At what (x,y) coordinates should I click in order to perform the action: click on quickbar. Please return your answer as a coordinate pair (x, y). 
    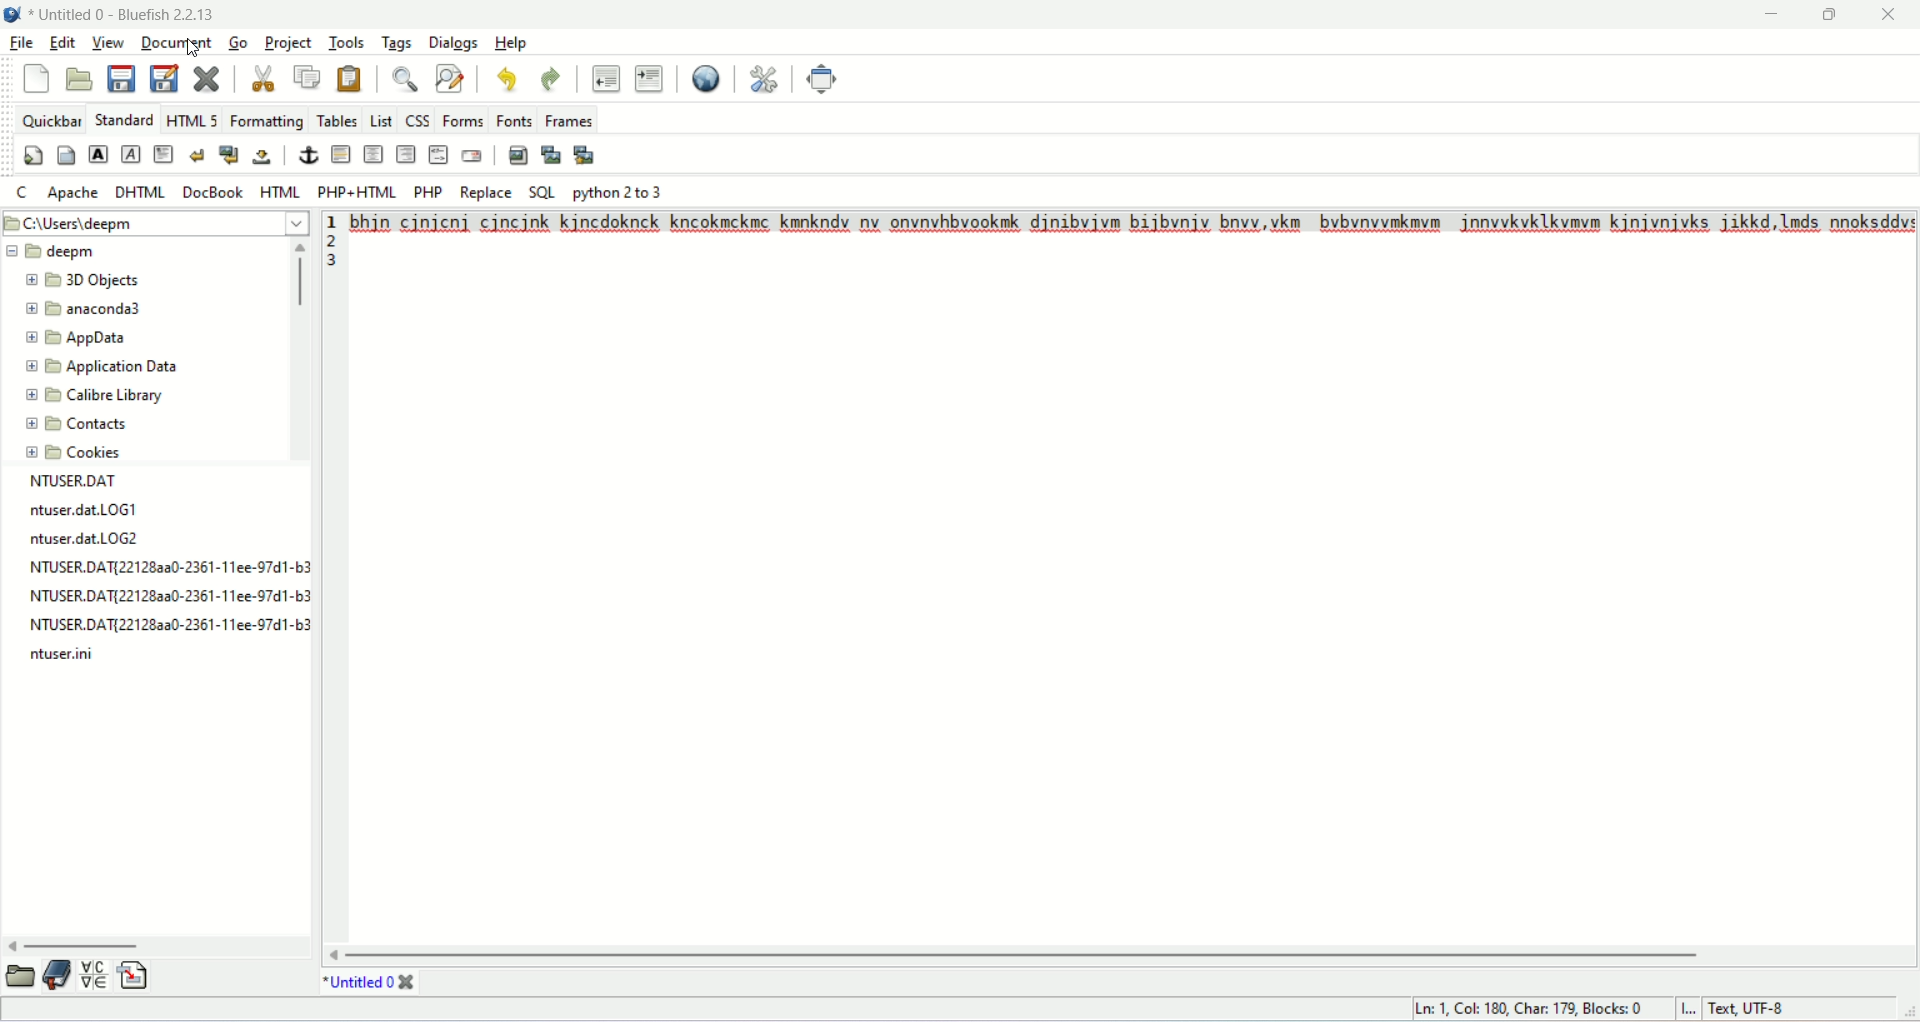
    Looking at the image, I should click on (52, 124).